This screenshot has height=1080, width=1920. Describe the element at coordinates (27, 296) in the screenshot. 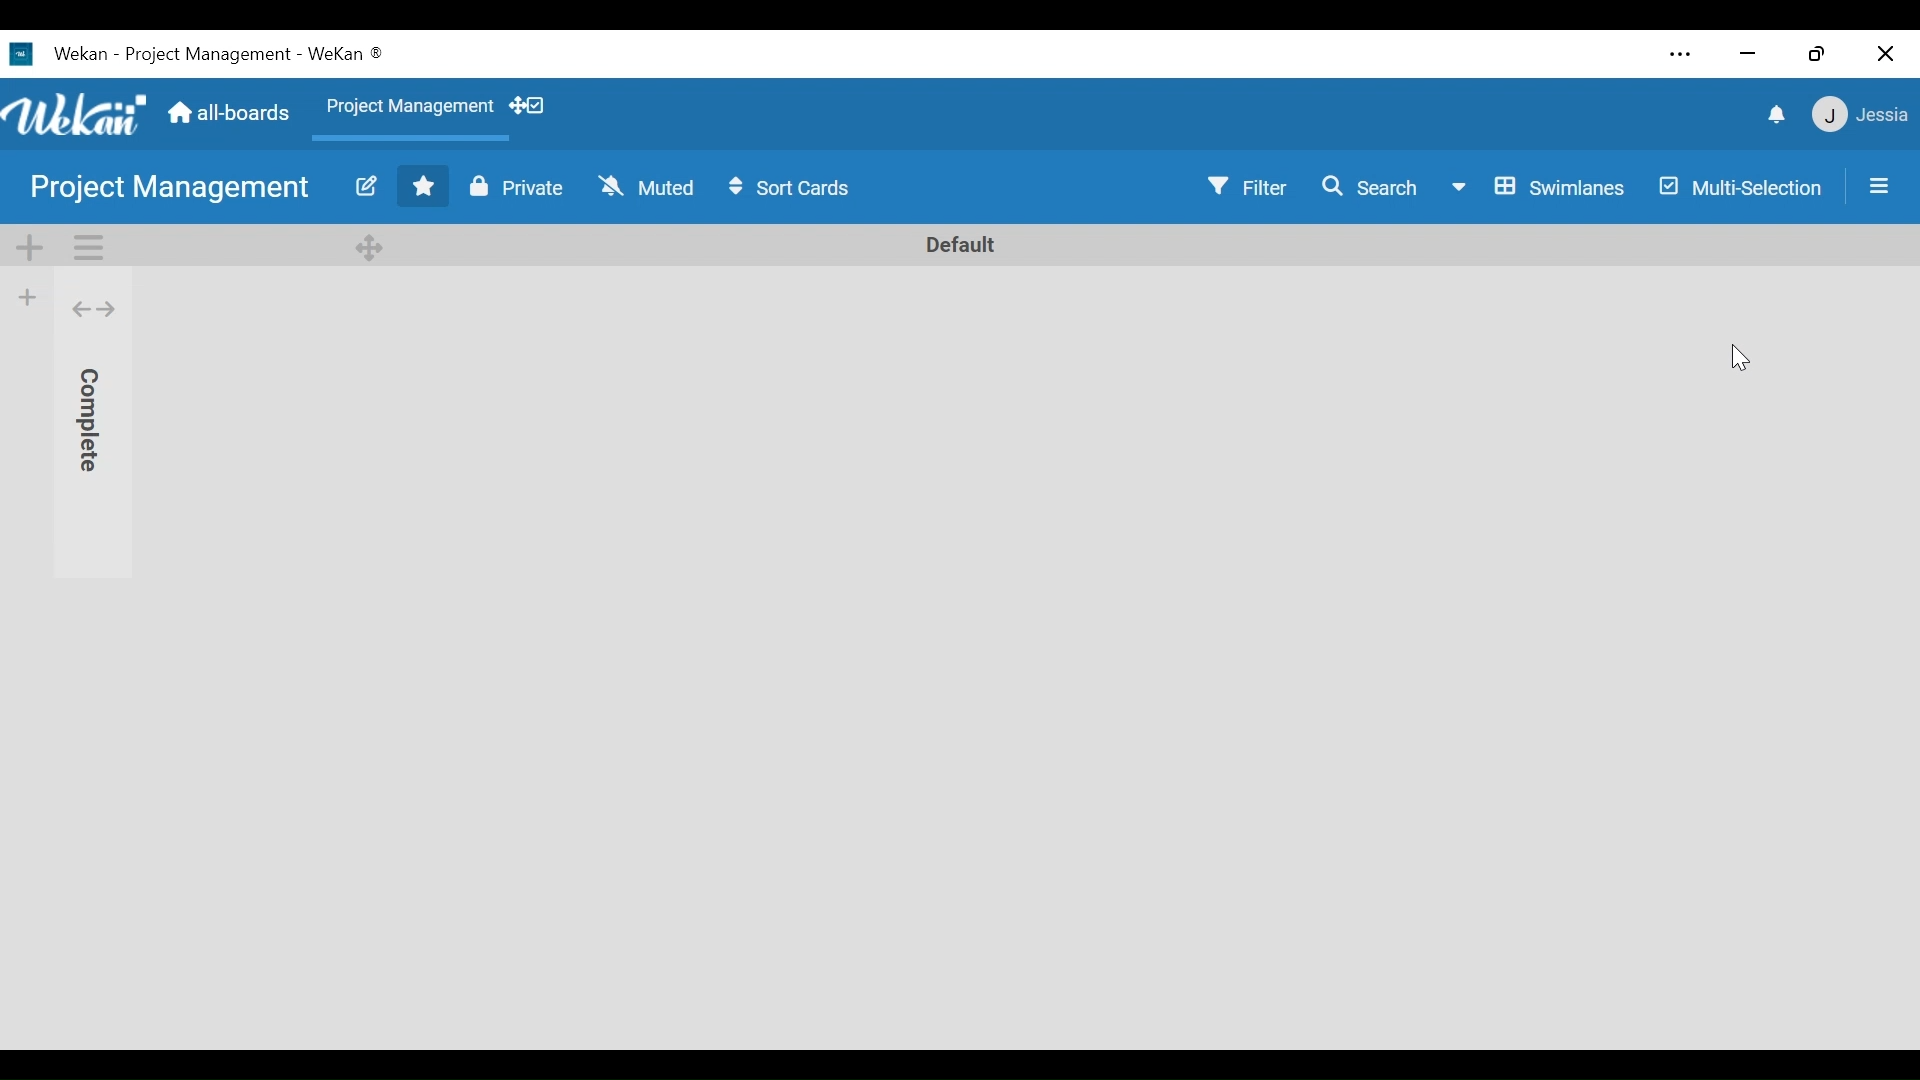

I see `add` at that location.